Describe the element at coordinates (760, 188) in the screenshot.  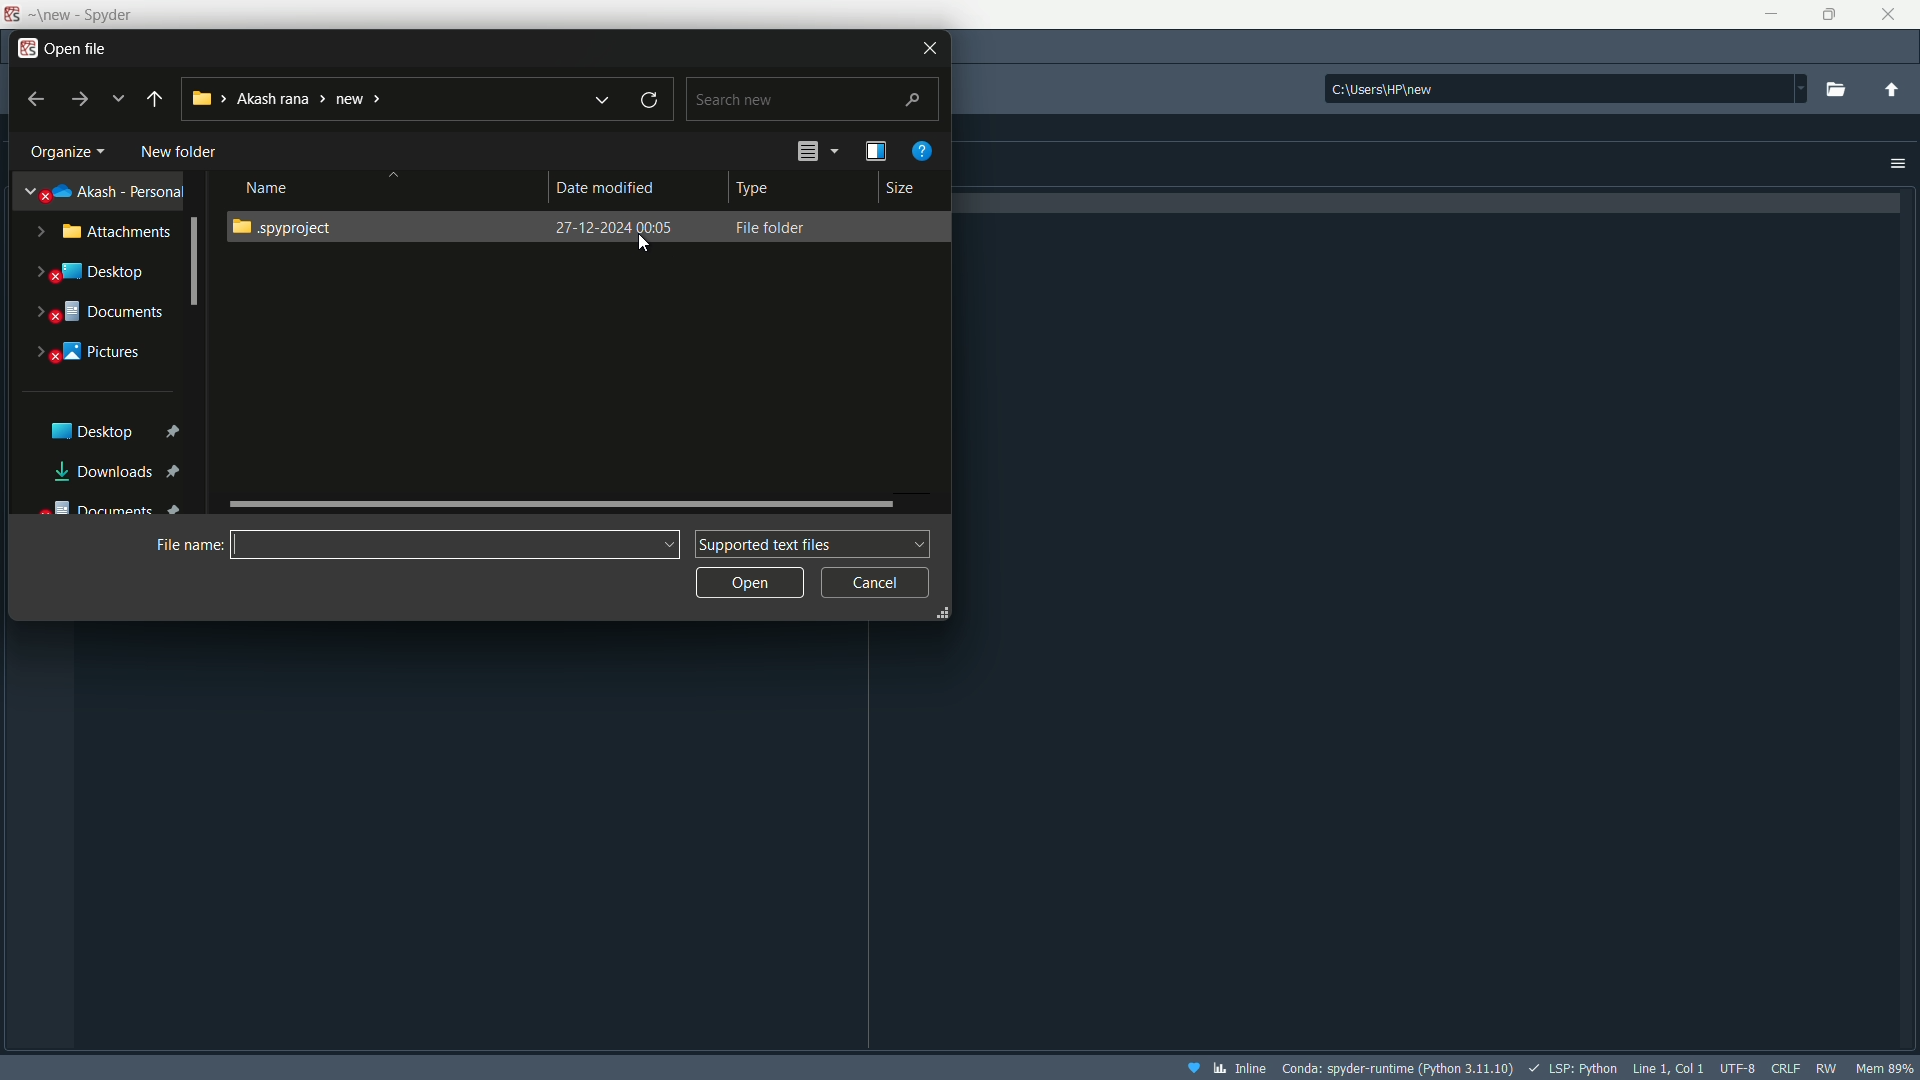
I see `Type` at that location.